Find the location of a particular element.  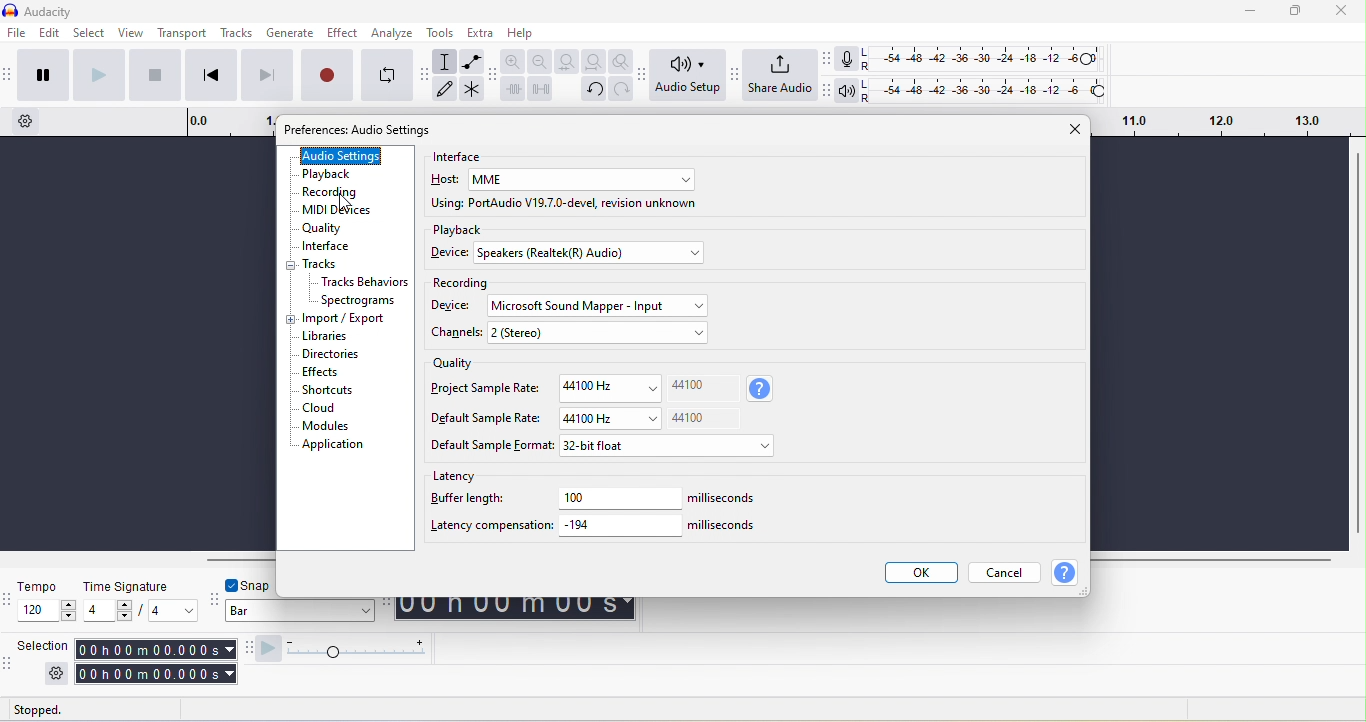

undo is located at coordinates (595, 90).